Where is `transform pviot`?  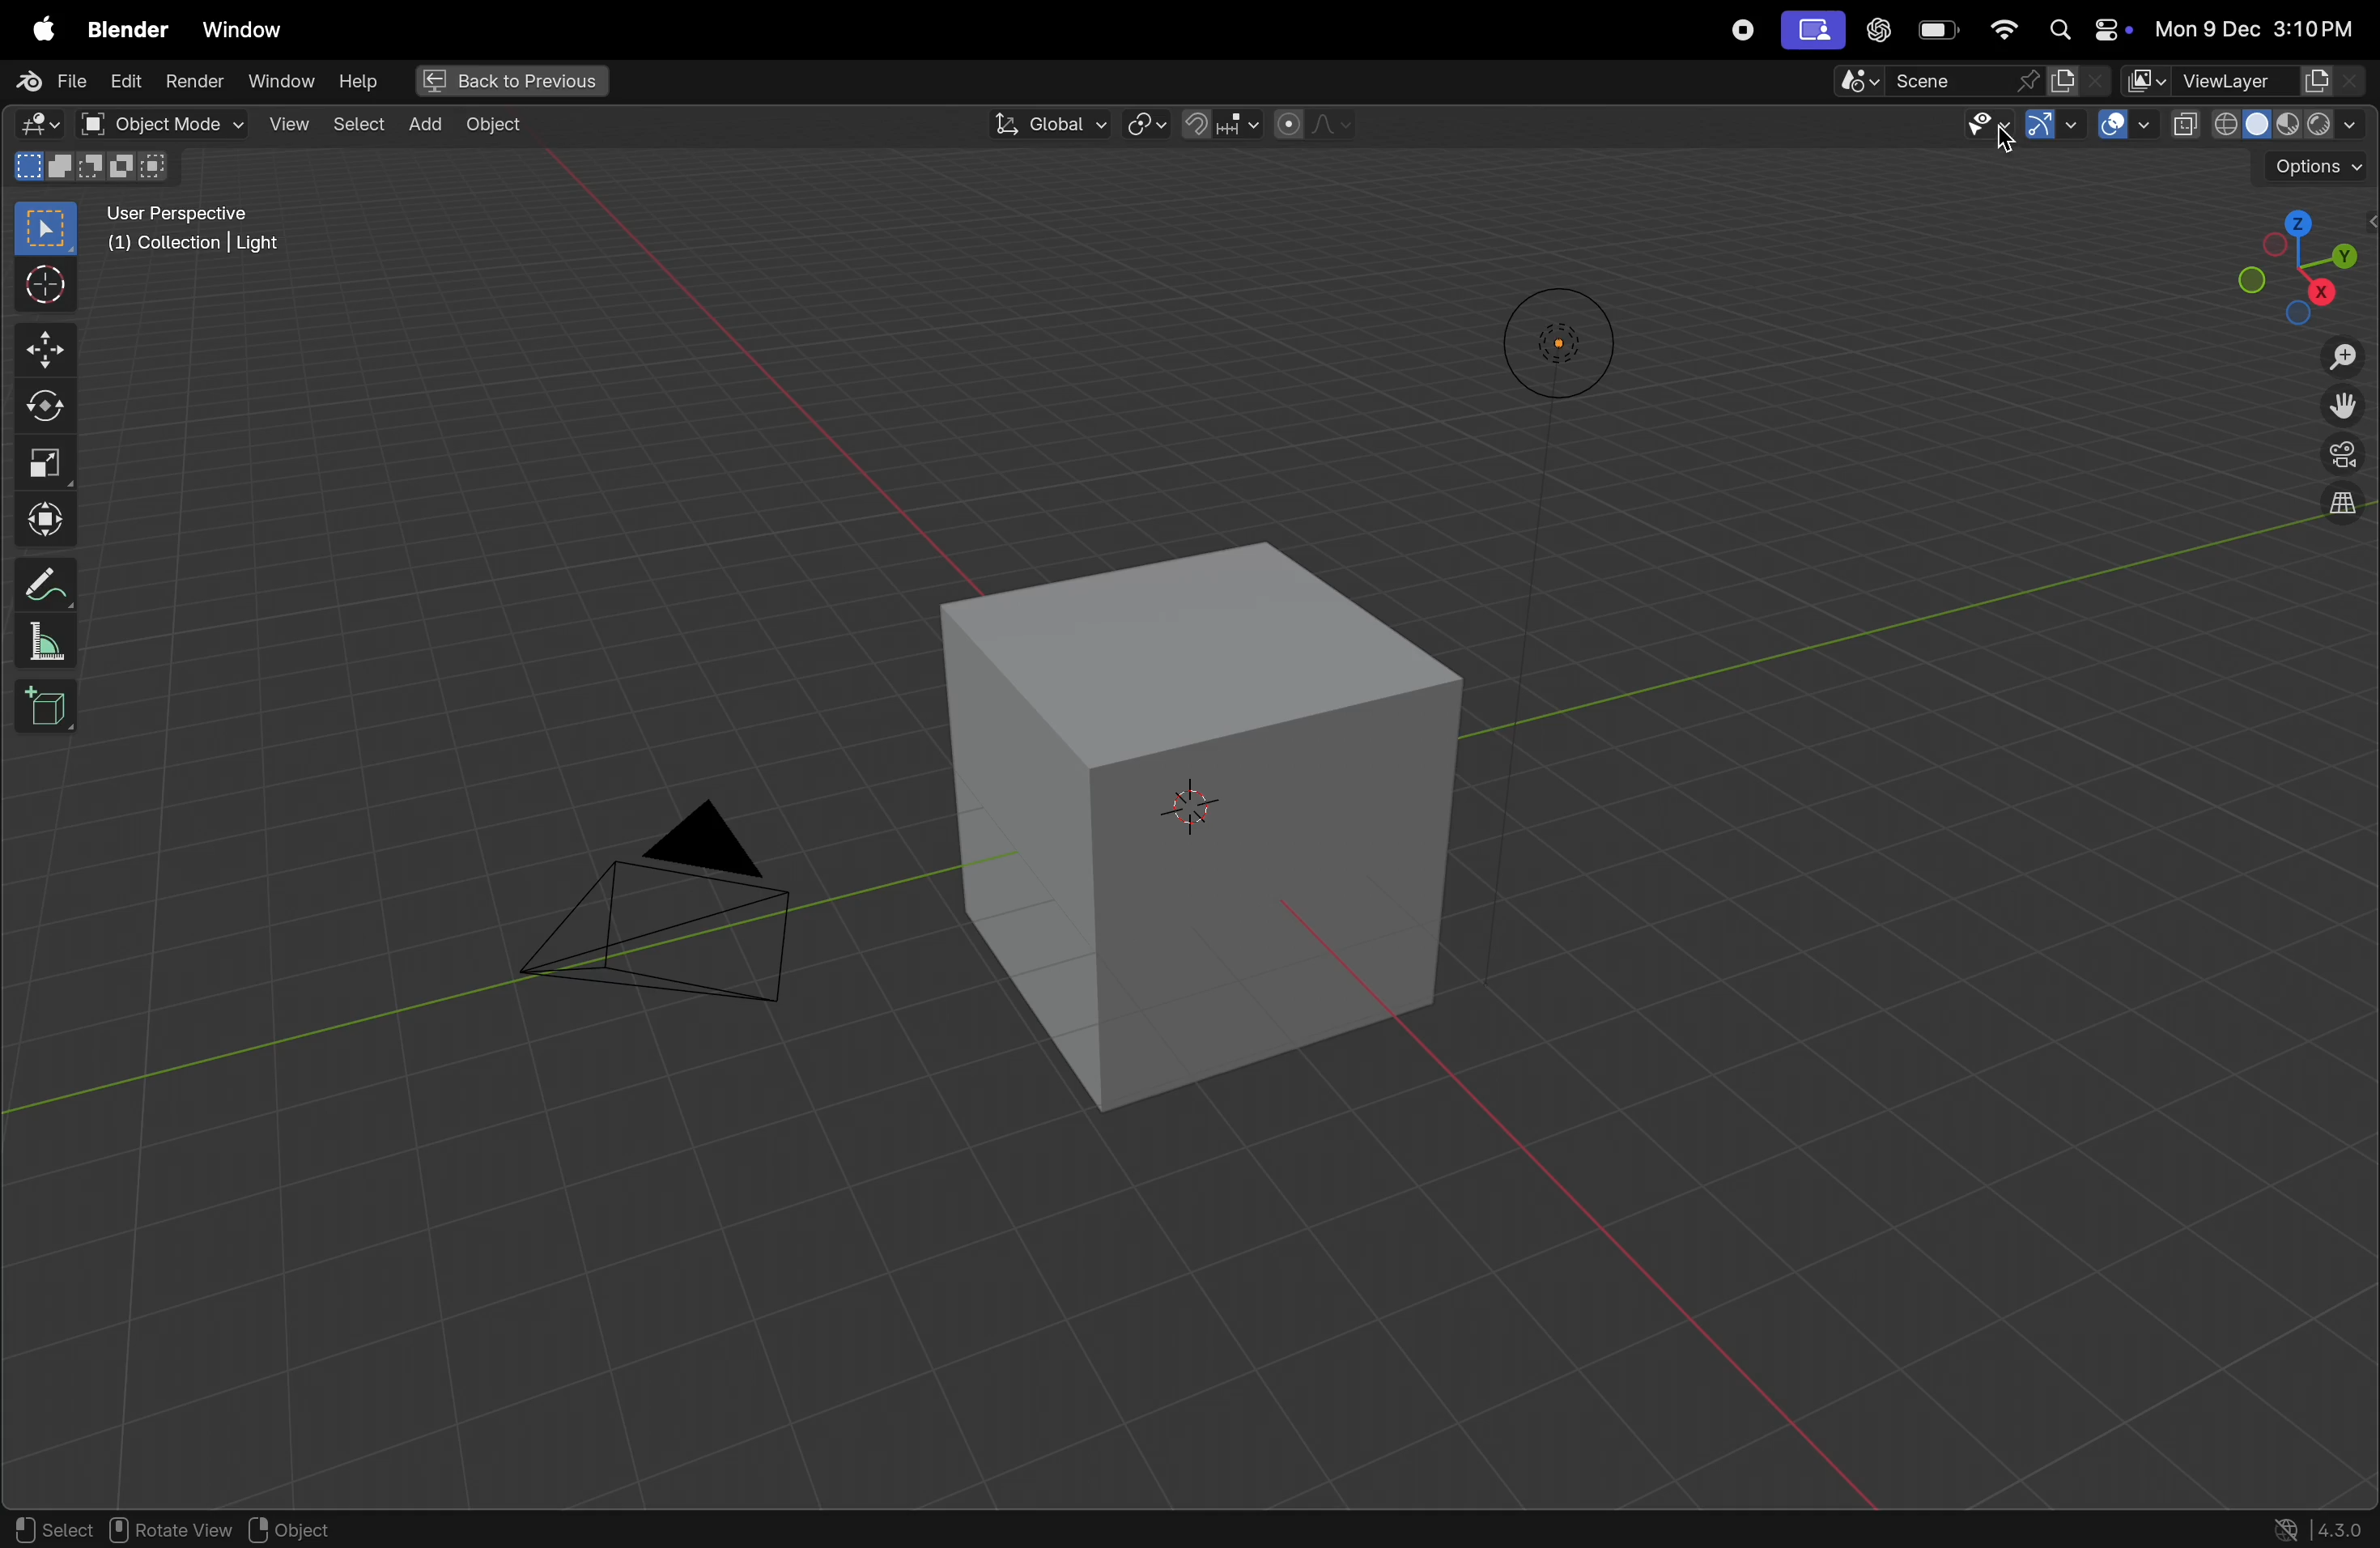
transform pviot is located at coordinates (1147, 123).